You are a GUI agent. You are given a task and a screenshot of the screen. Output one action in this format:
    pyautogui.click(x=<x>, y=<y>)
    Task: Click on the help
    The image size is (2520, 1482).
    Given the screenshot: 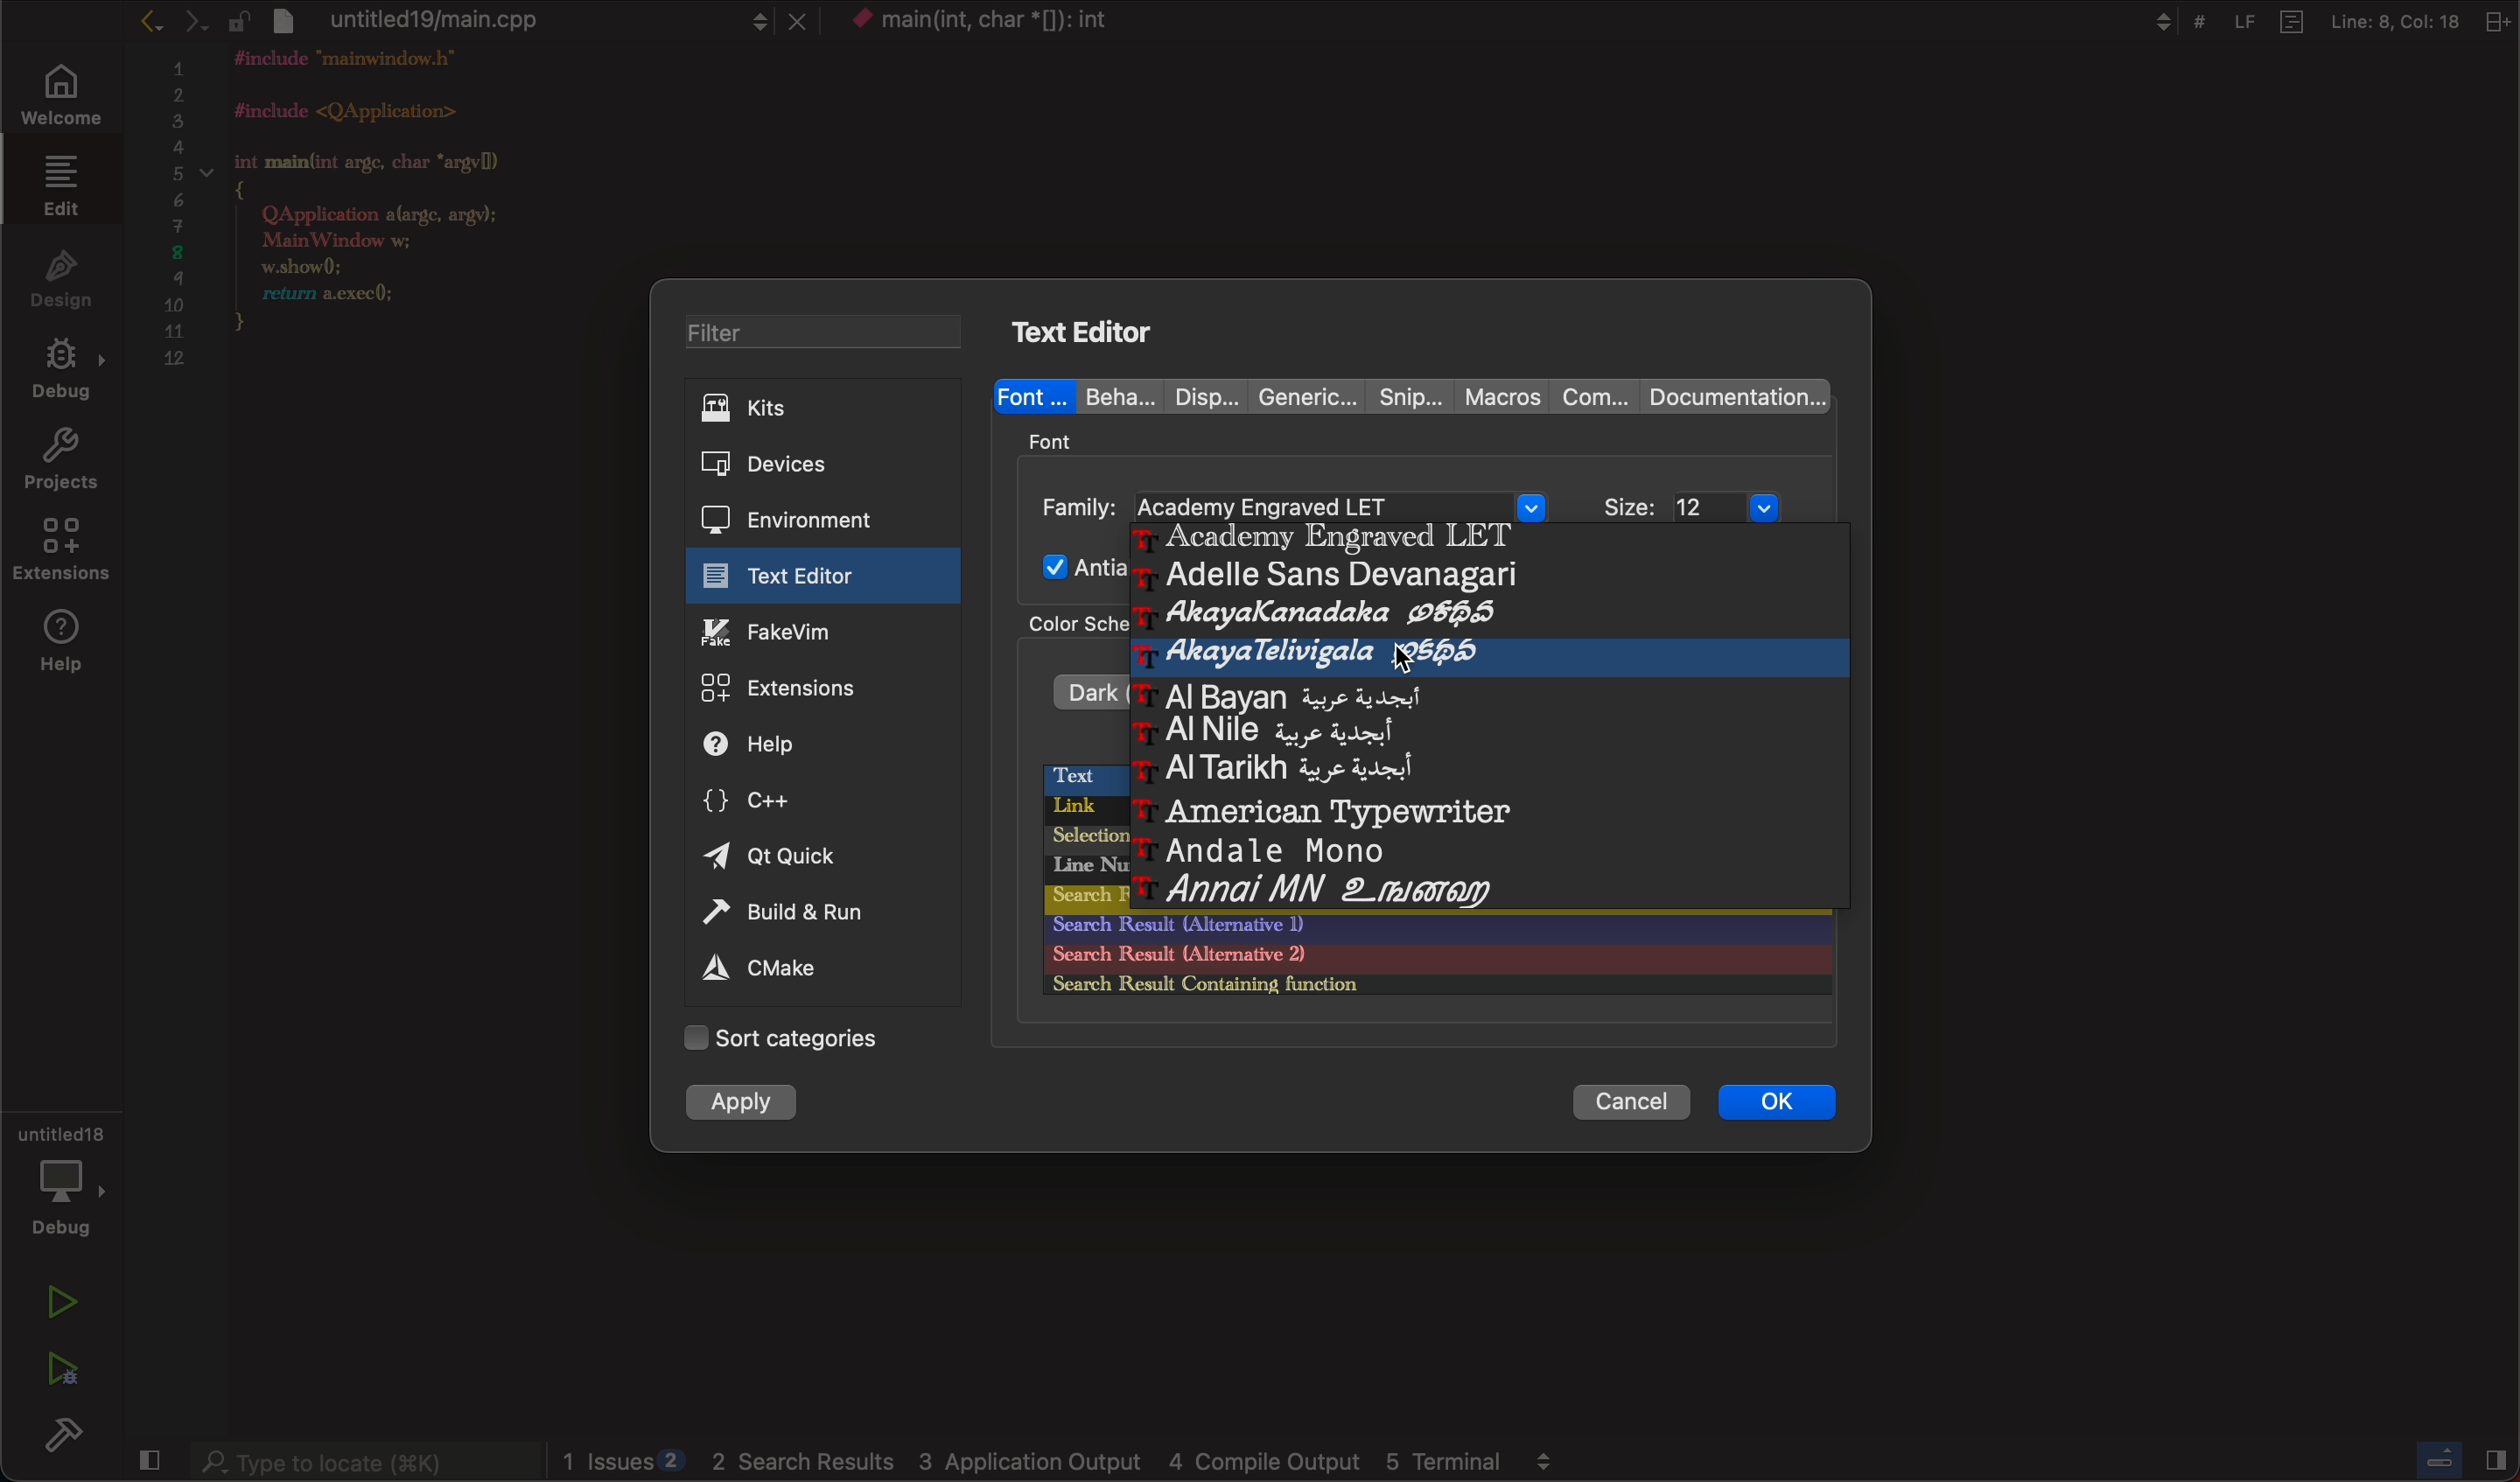 What is the action you would take?
    pyautogui.click(x=793, y=744)
    